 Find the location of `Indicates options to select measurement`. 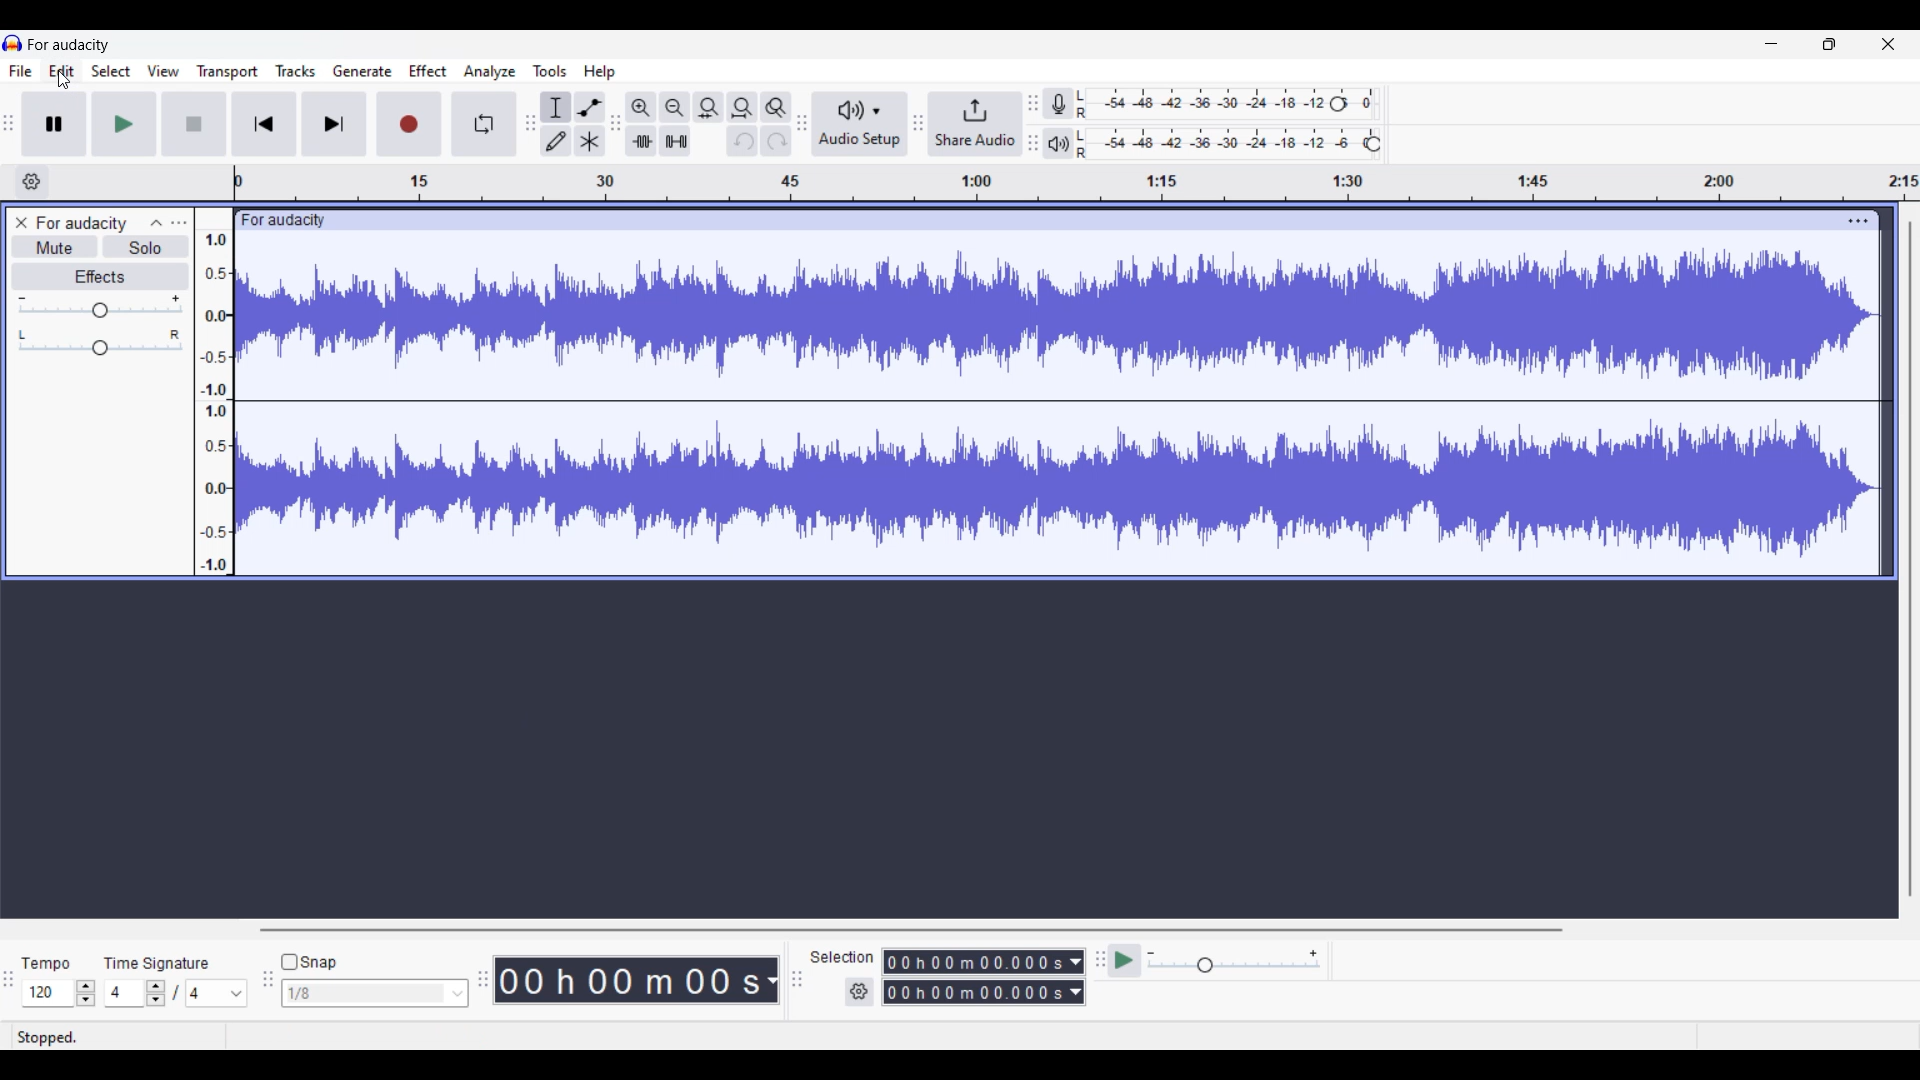

Indicates options to select measurement is located at coordinates (842, 957).